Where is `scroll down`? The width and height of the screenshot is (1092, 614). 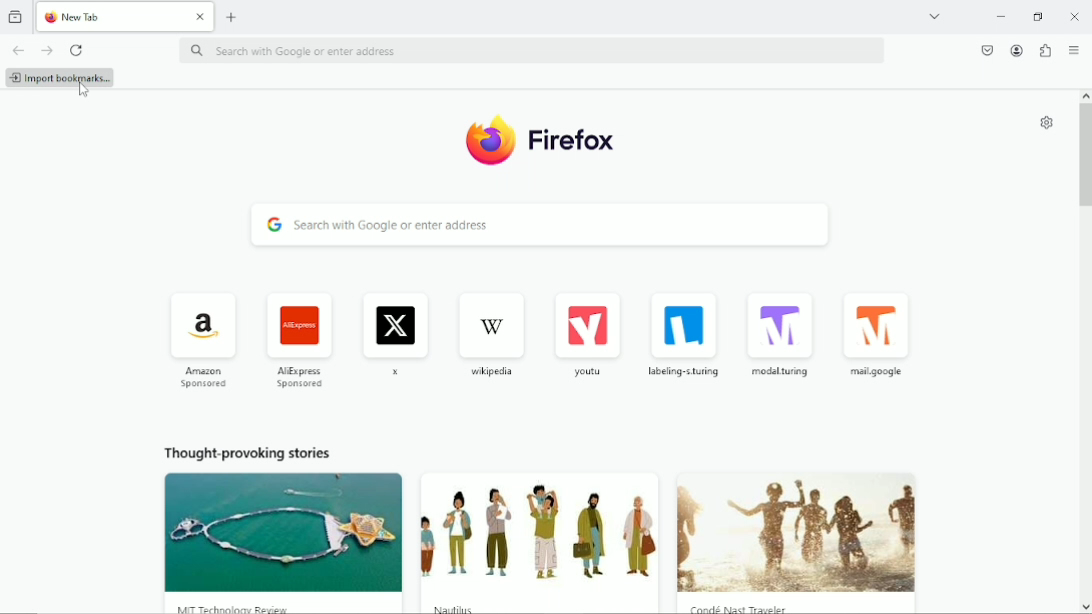 scroll down is located at coordinates (1085, 607).